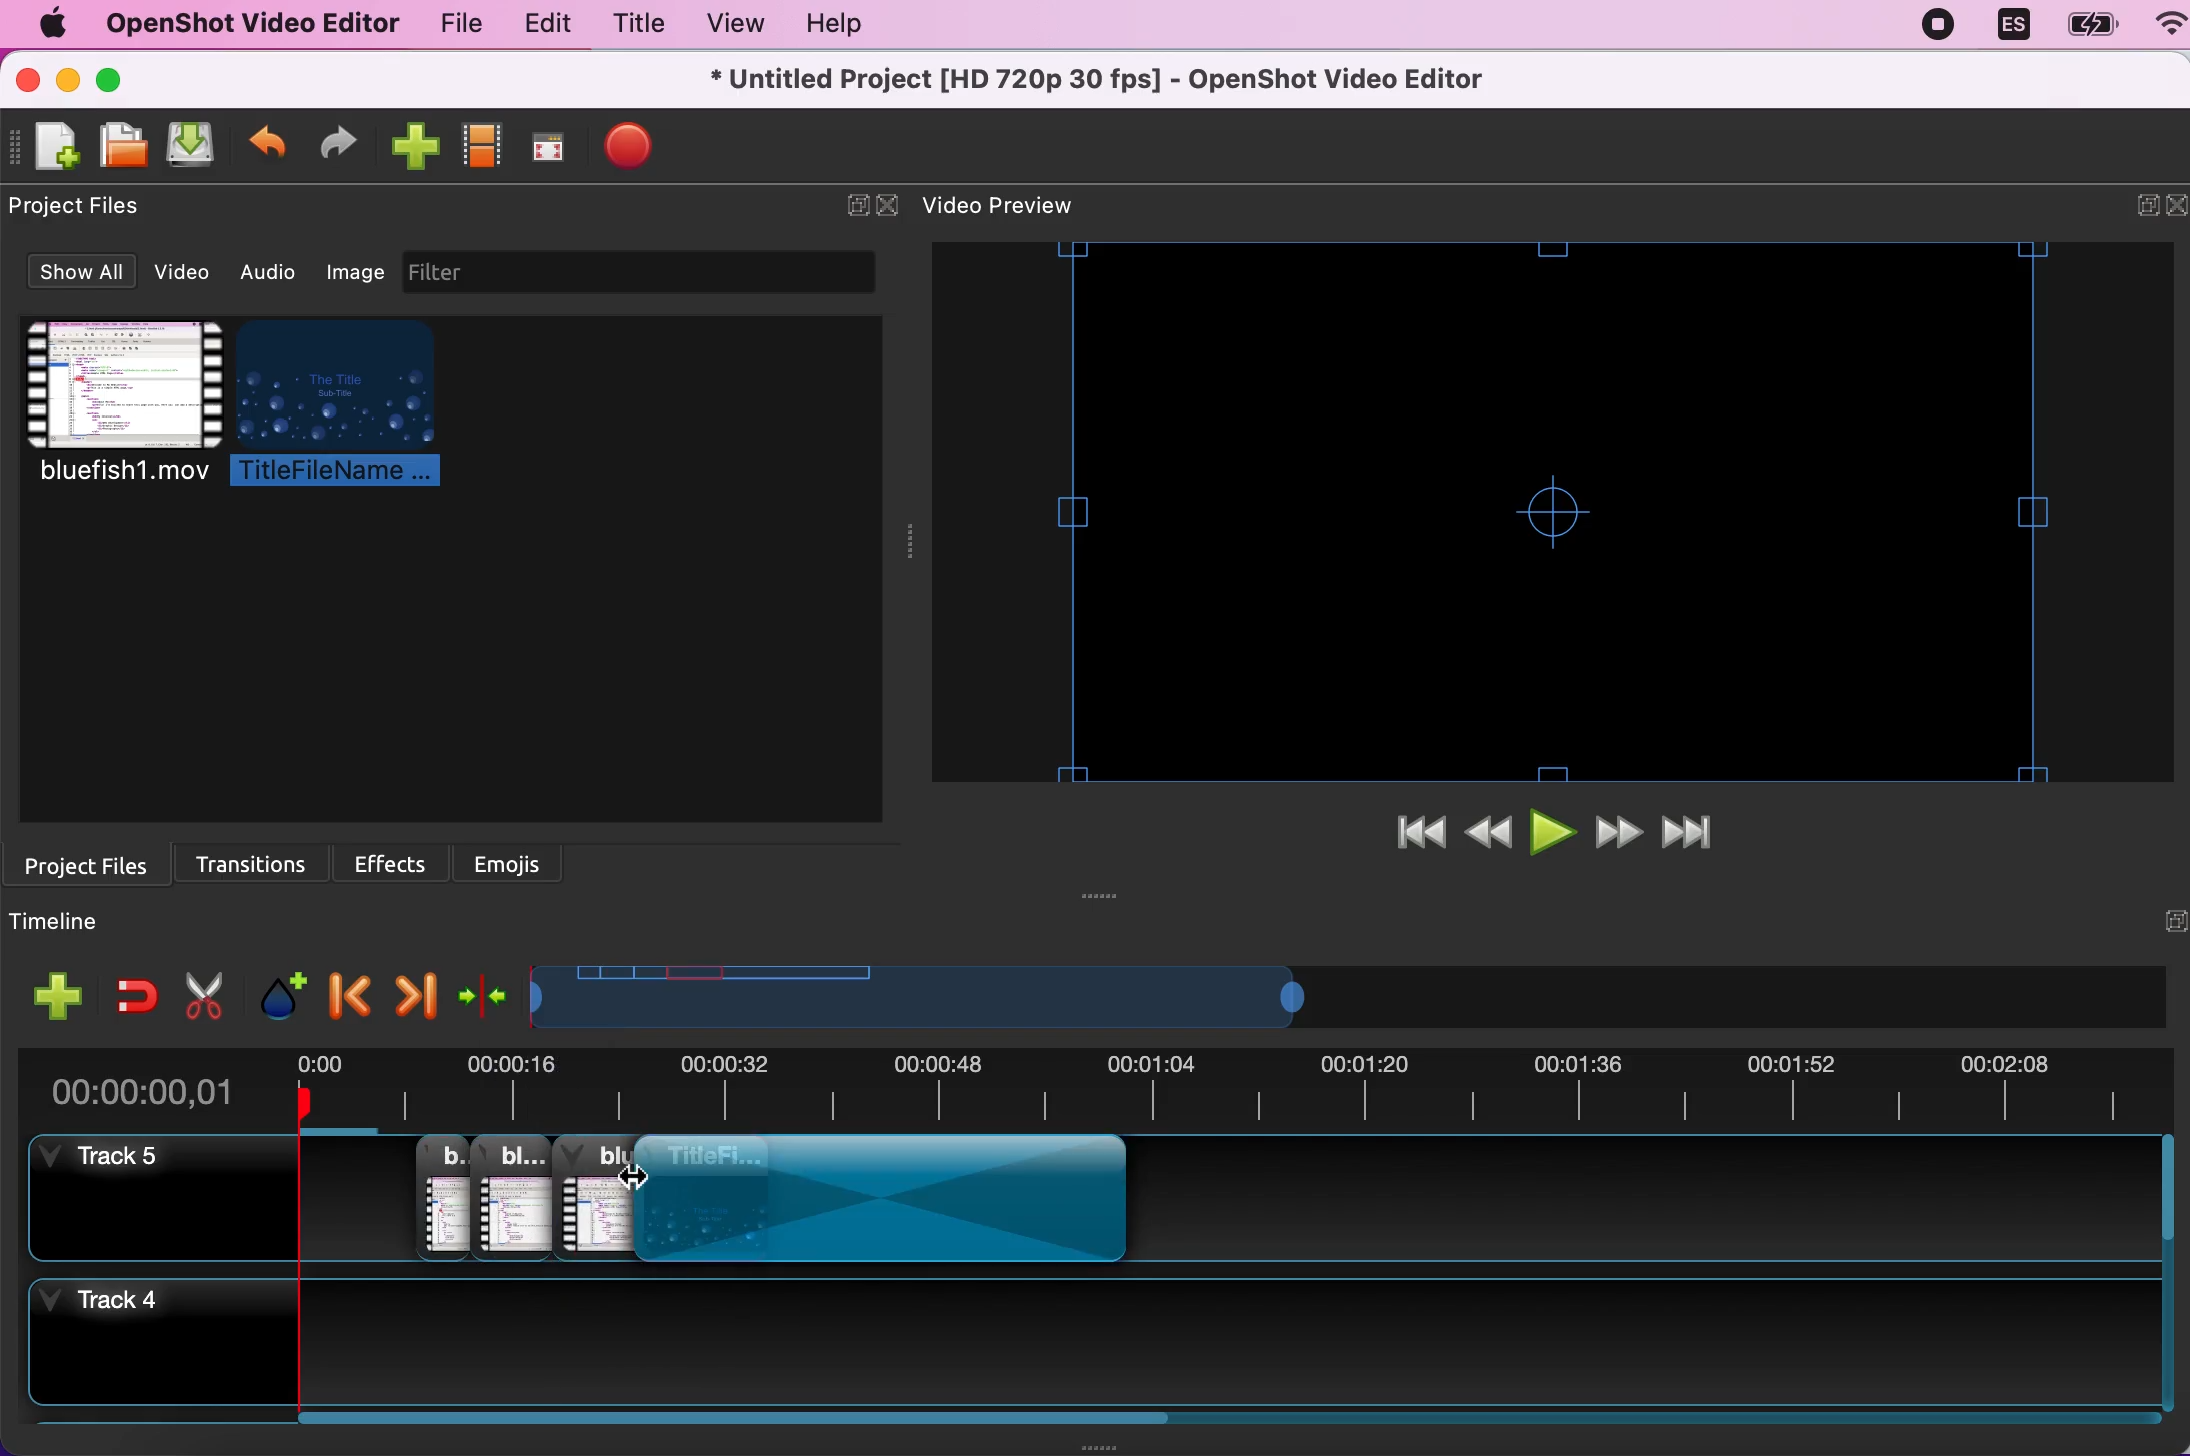 This screenshot has height=1456, width=2190. What do you see at coordinates (2085, 26) in the screenshot?
I see `battery` at bounding box center [2085, 26].